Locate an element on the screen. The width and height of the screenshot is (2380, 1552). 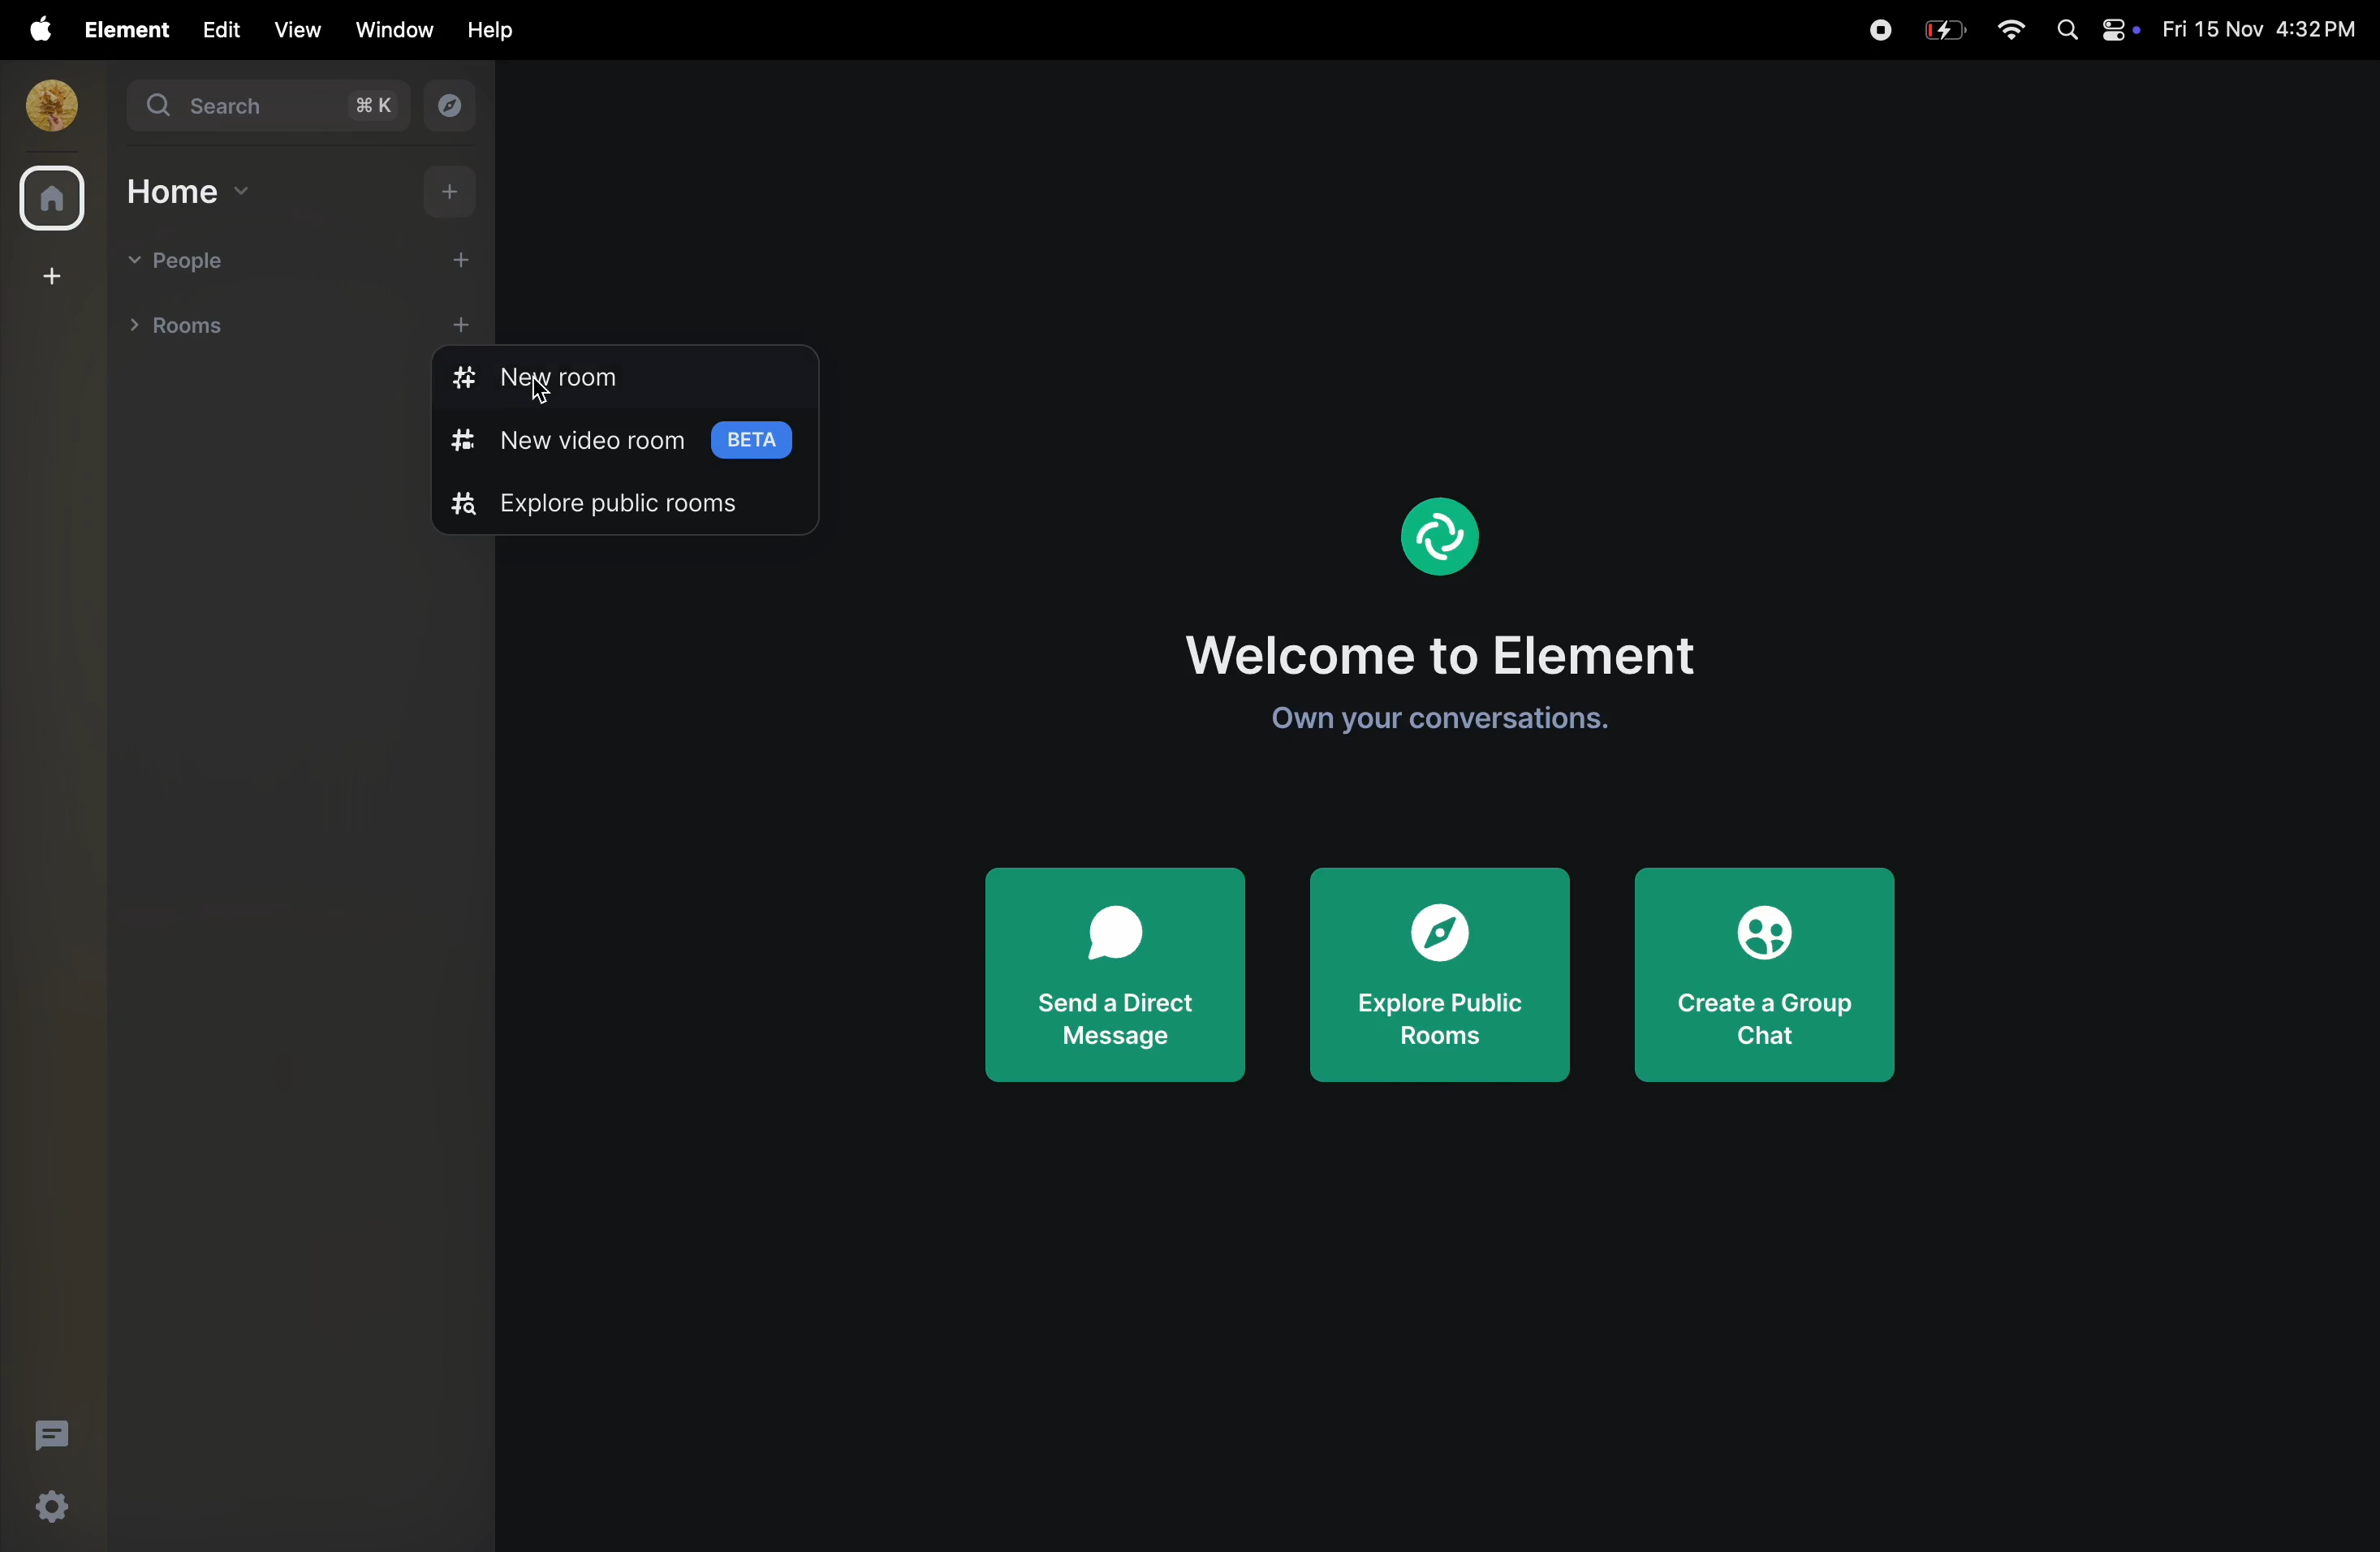
add rooms is located at coordinates (471, 323).